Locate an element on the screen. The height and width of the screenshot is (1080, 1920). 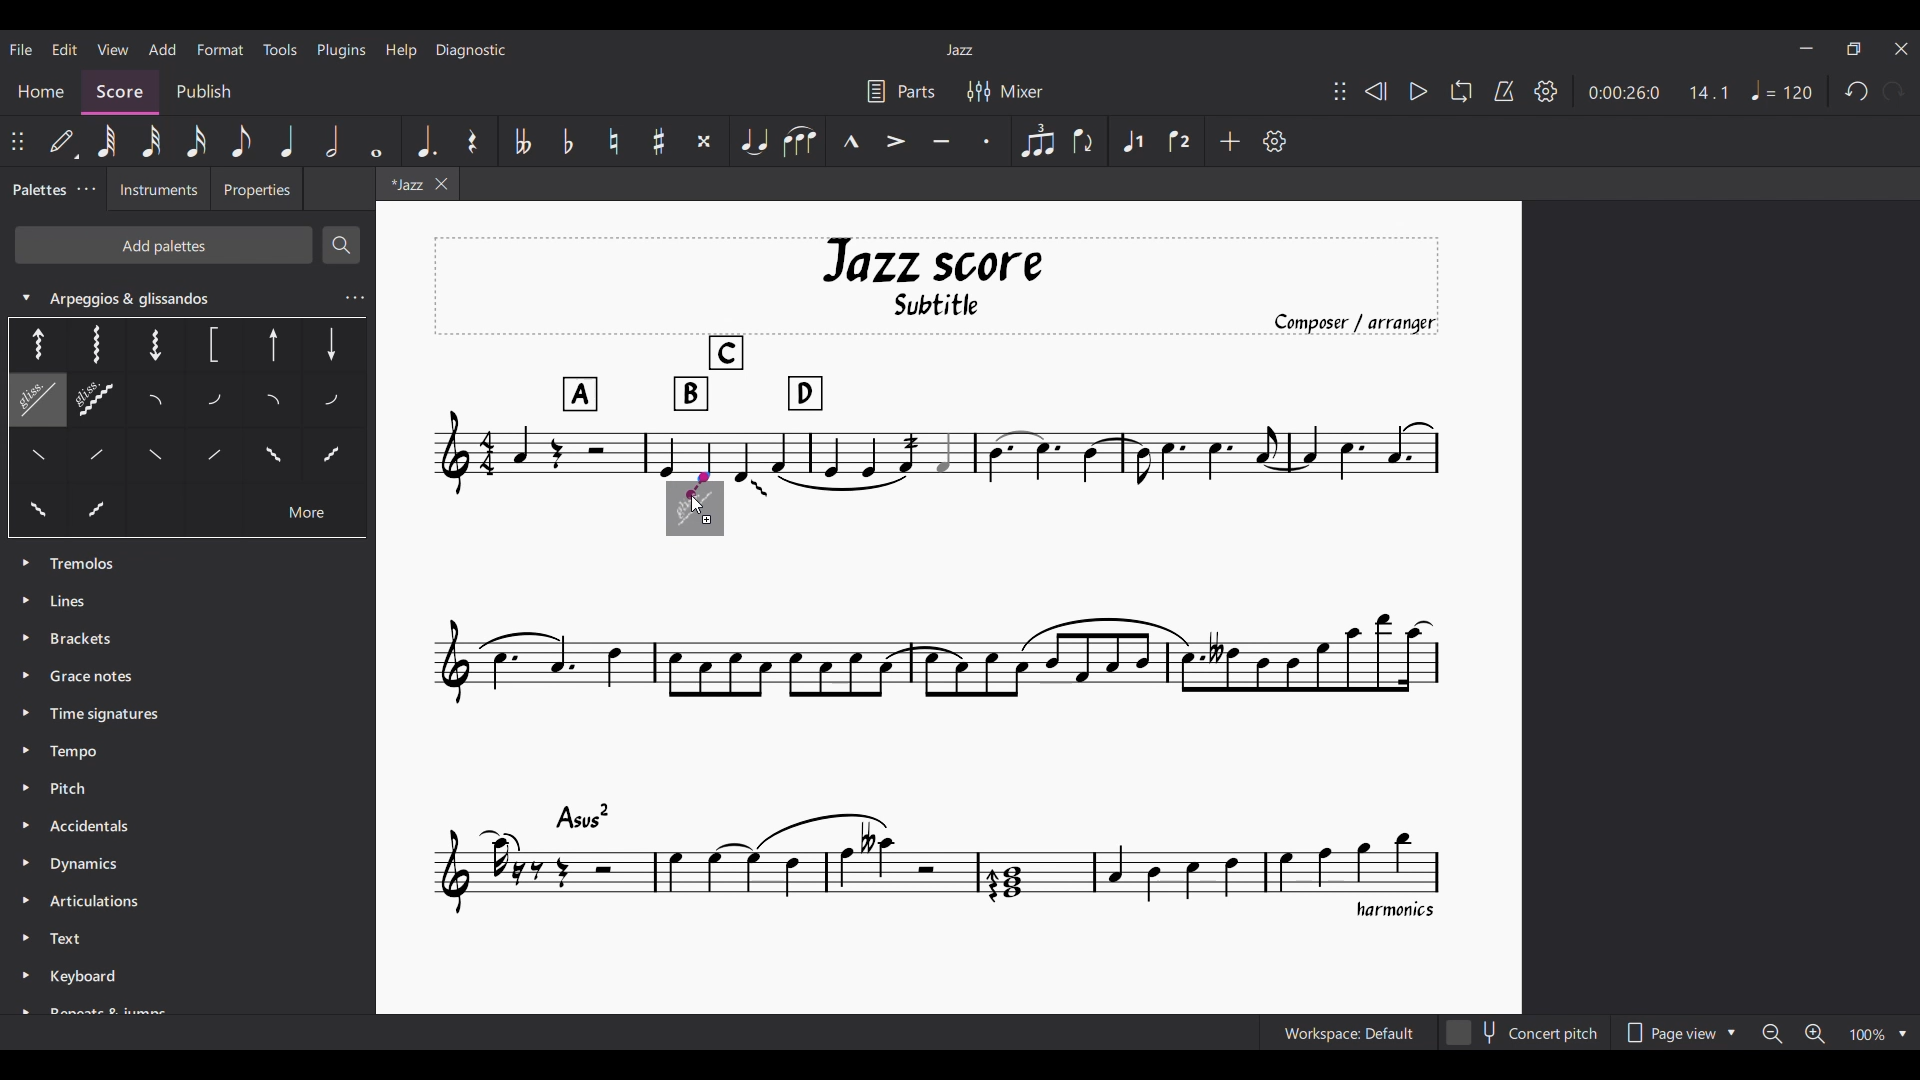
Zoom options is located at coordinates (1834, 1033).